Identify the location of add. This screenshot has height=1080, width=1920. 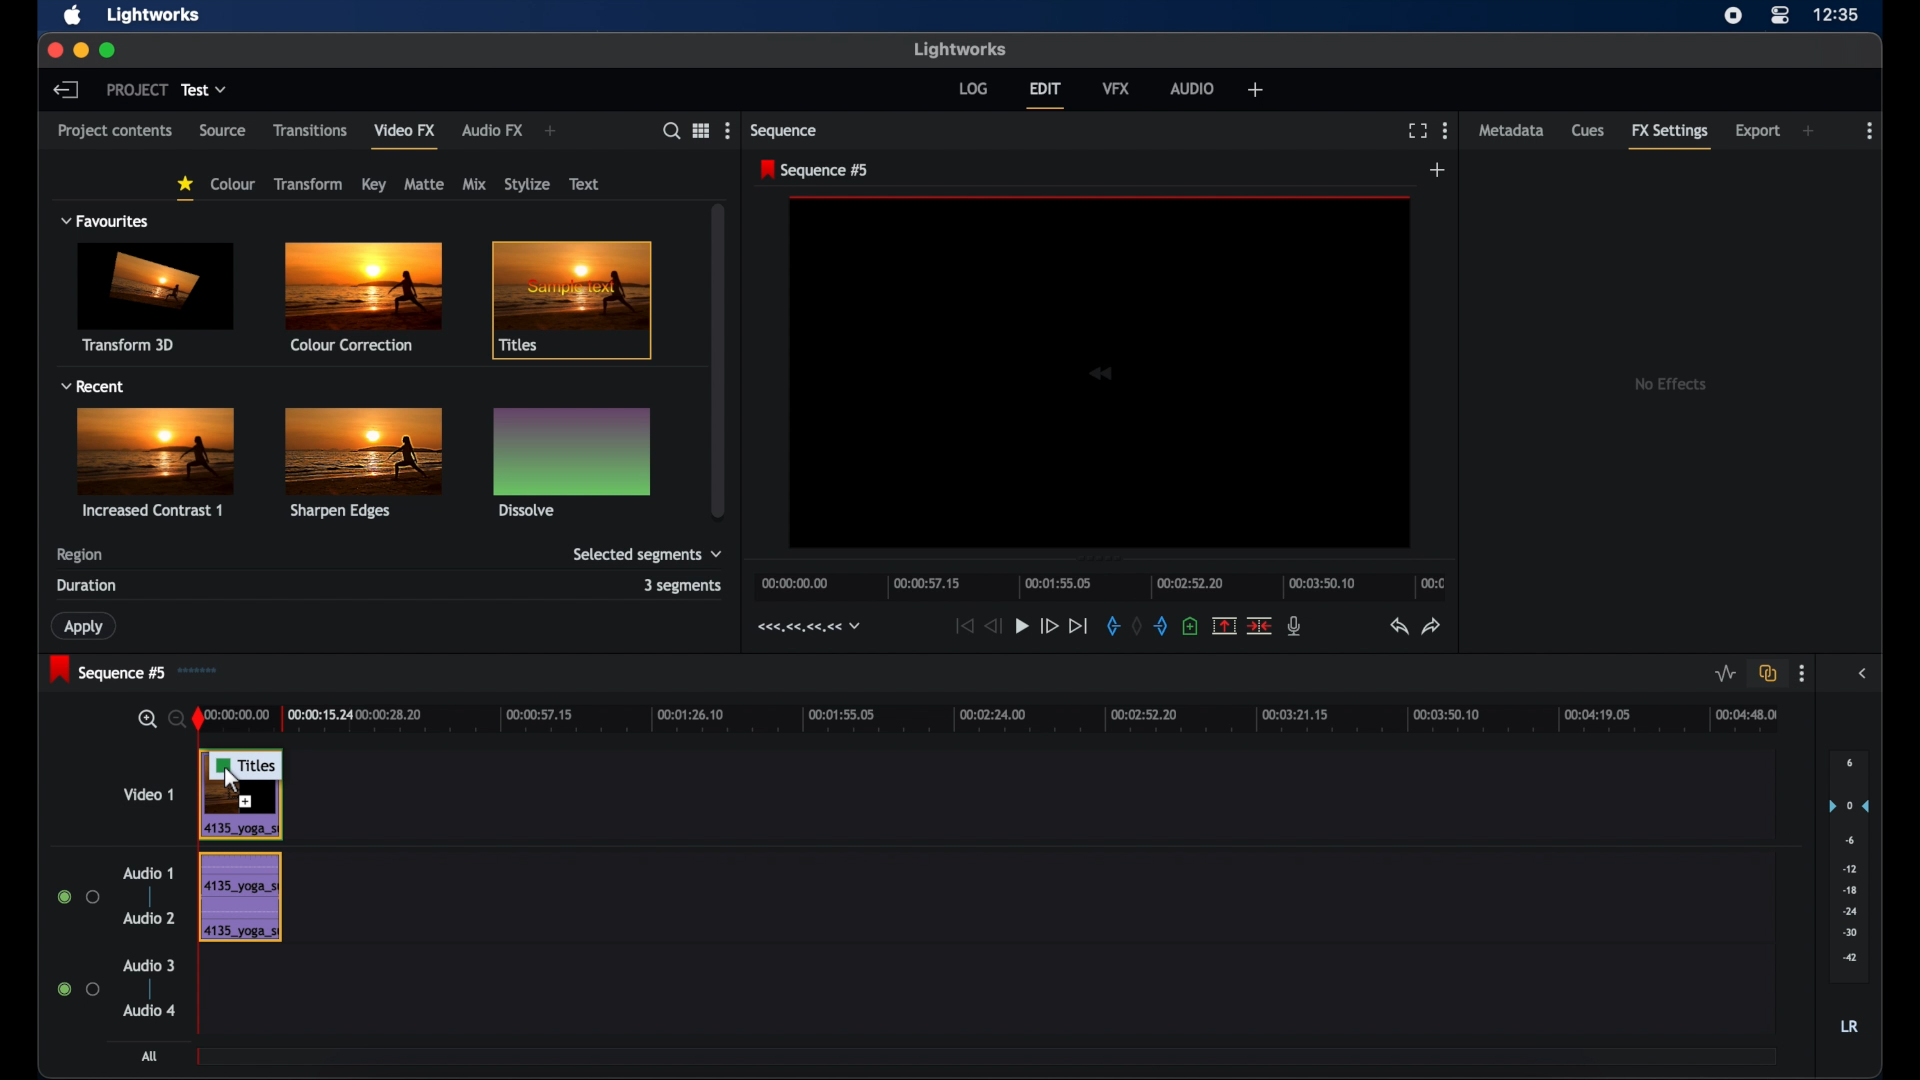
(1810, 130).